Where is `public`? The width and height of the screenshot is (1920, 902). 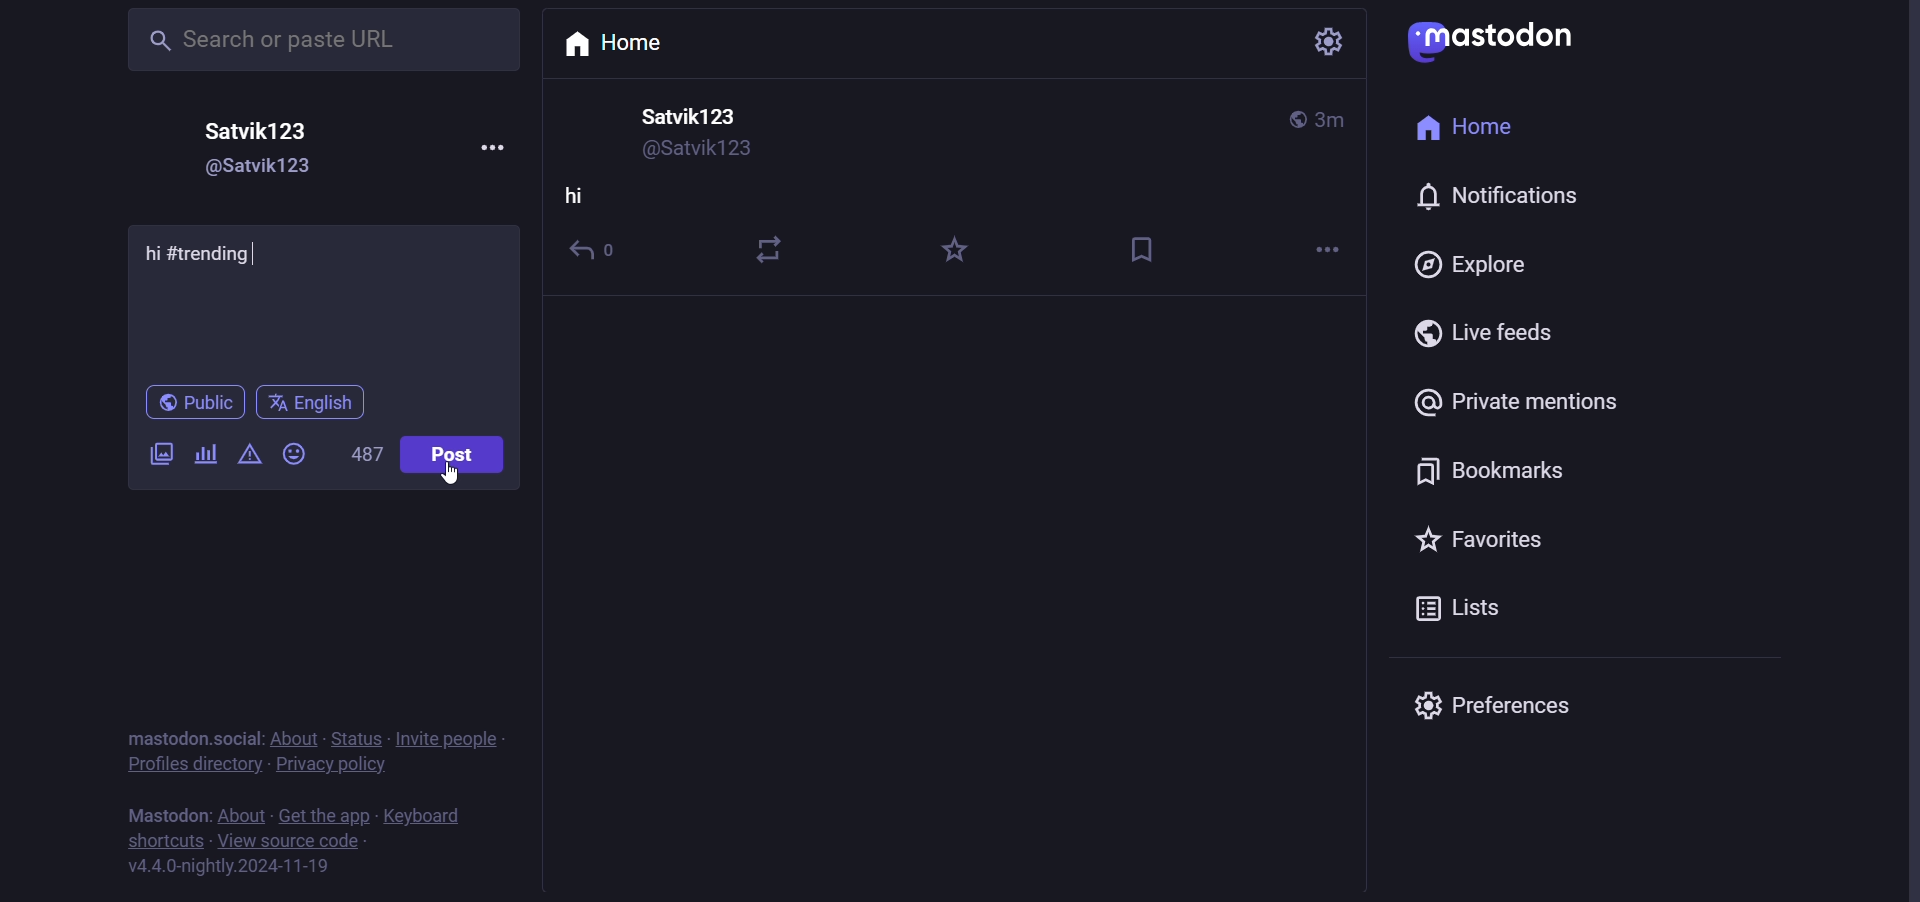 public is located at coordinates (191, 403).